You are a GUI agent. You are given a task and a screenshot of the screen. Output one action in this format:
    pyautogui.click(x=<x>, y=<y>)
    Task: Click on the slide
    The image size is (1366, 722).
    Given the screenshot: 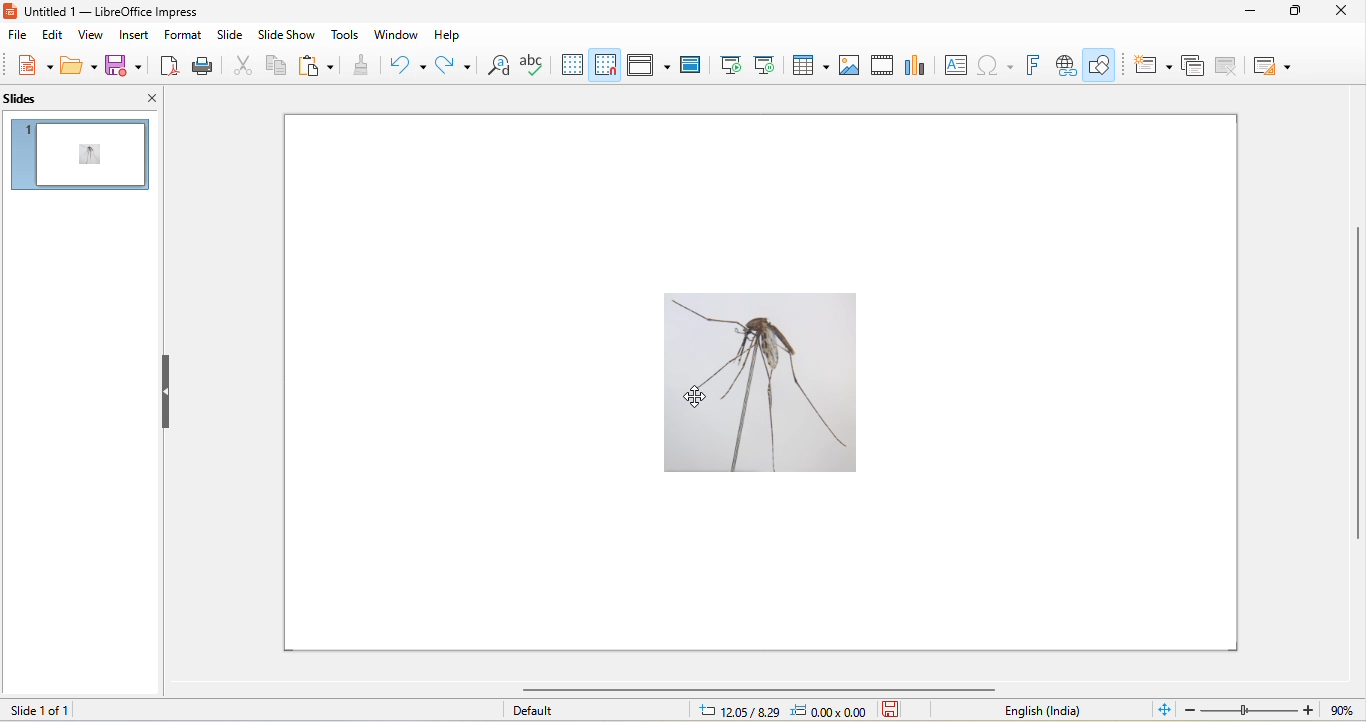 What is the action you would take?
    pyautogui.click(x=229, y=35)
    